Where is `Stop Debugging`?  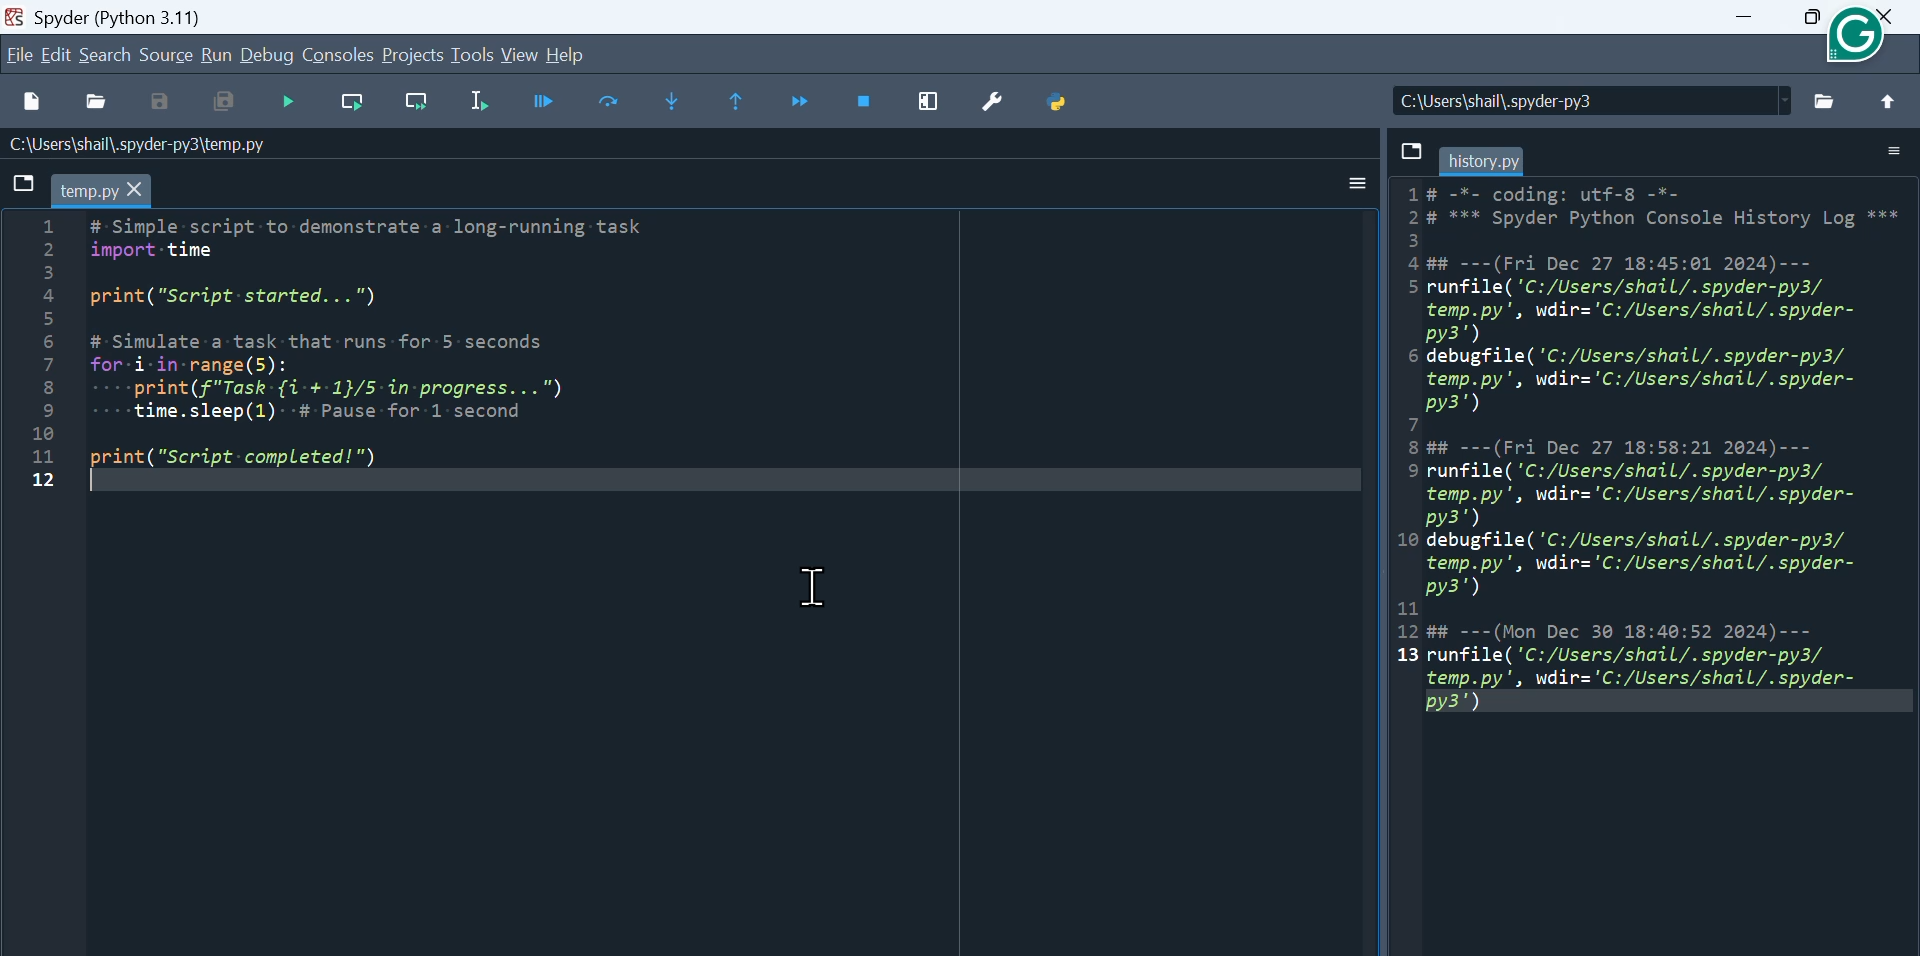
Stop Debugging is located at coordinates (868, 98).